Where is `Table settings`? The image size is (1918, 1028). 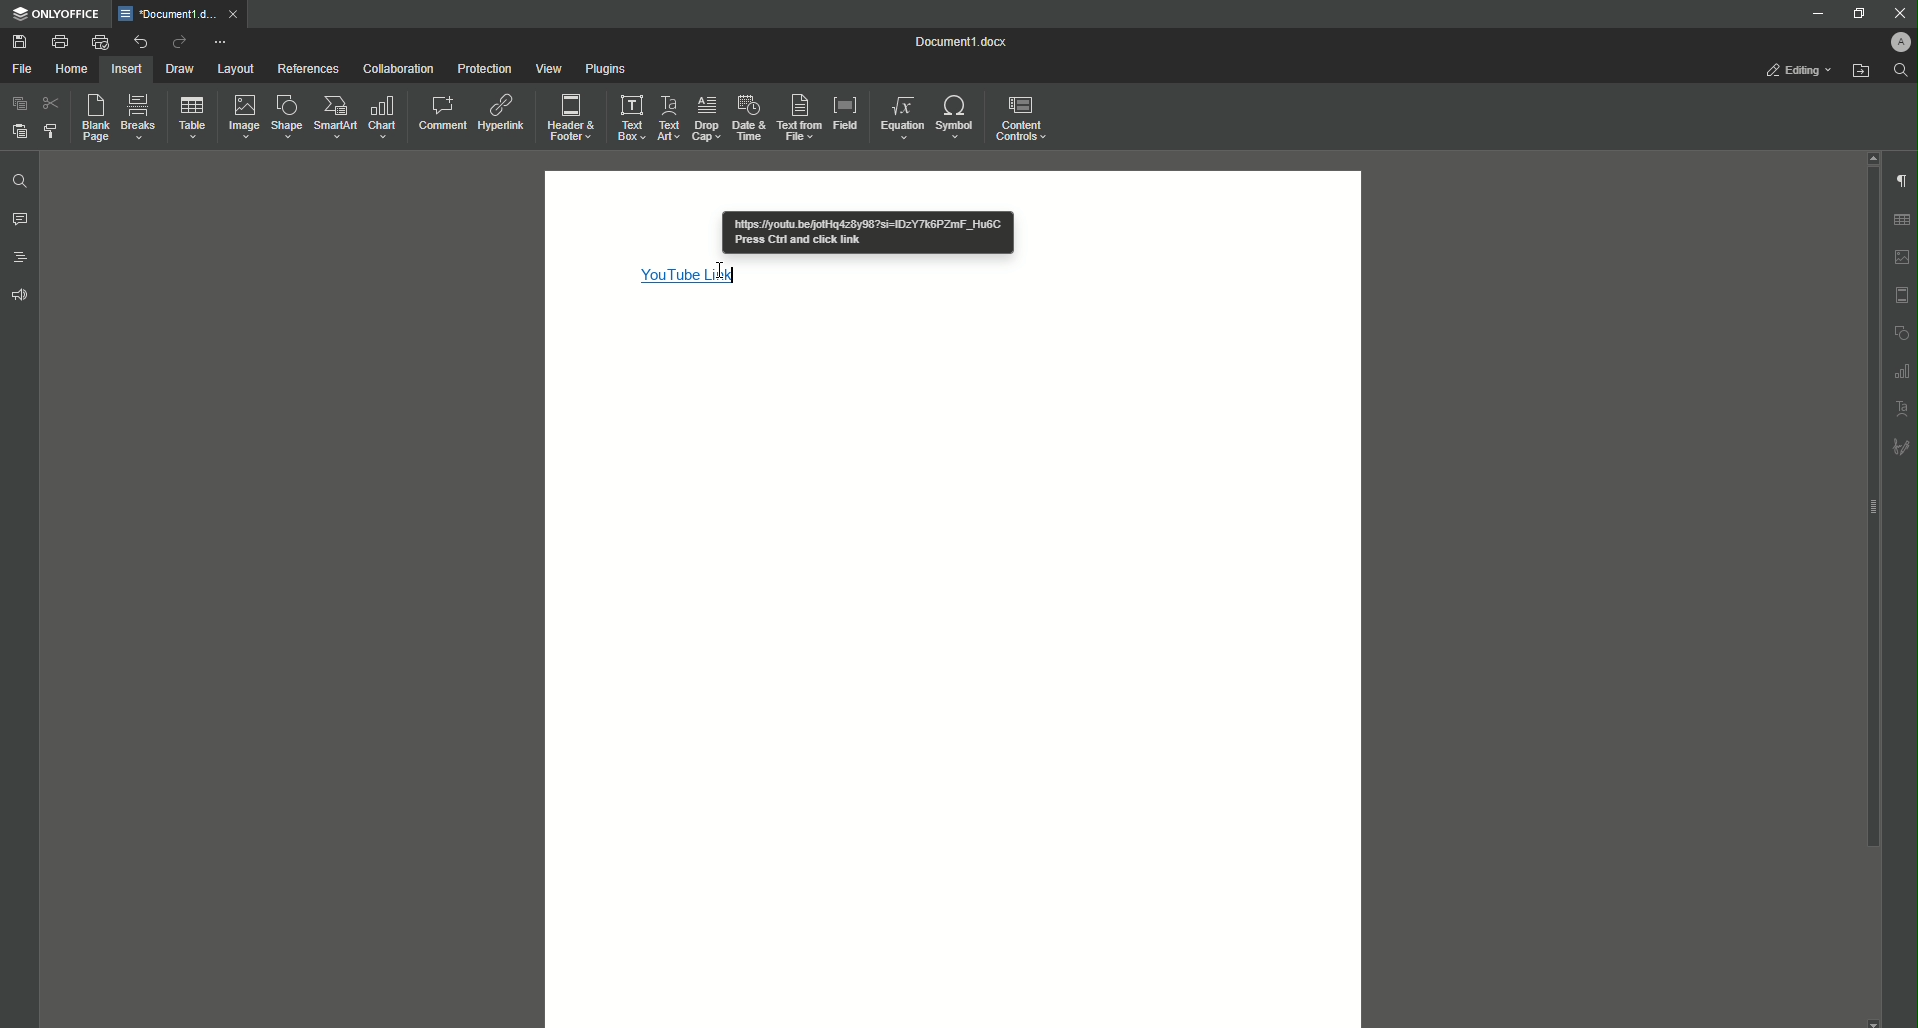
Table settings is located at coordinates (1902, 220).